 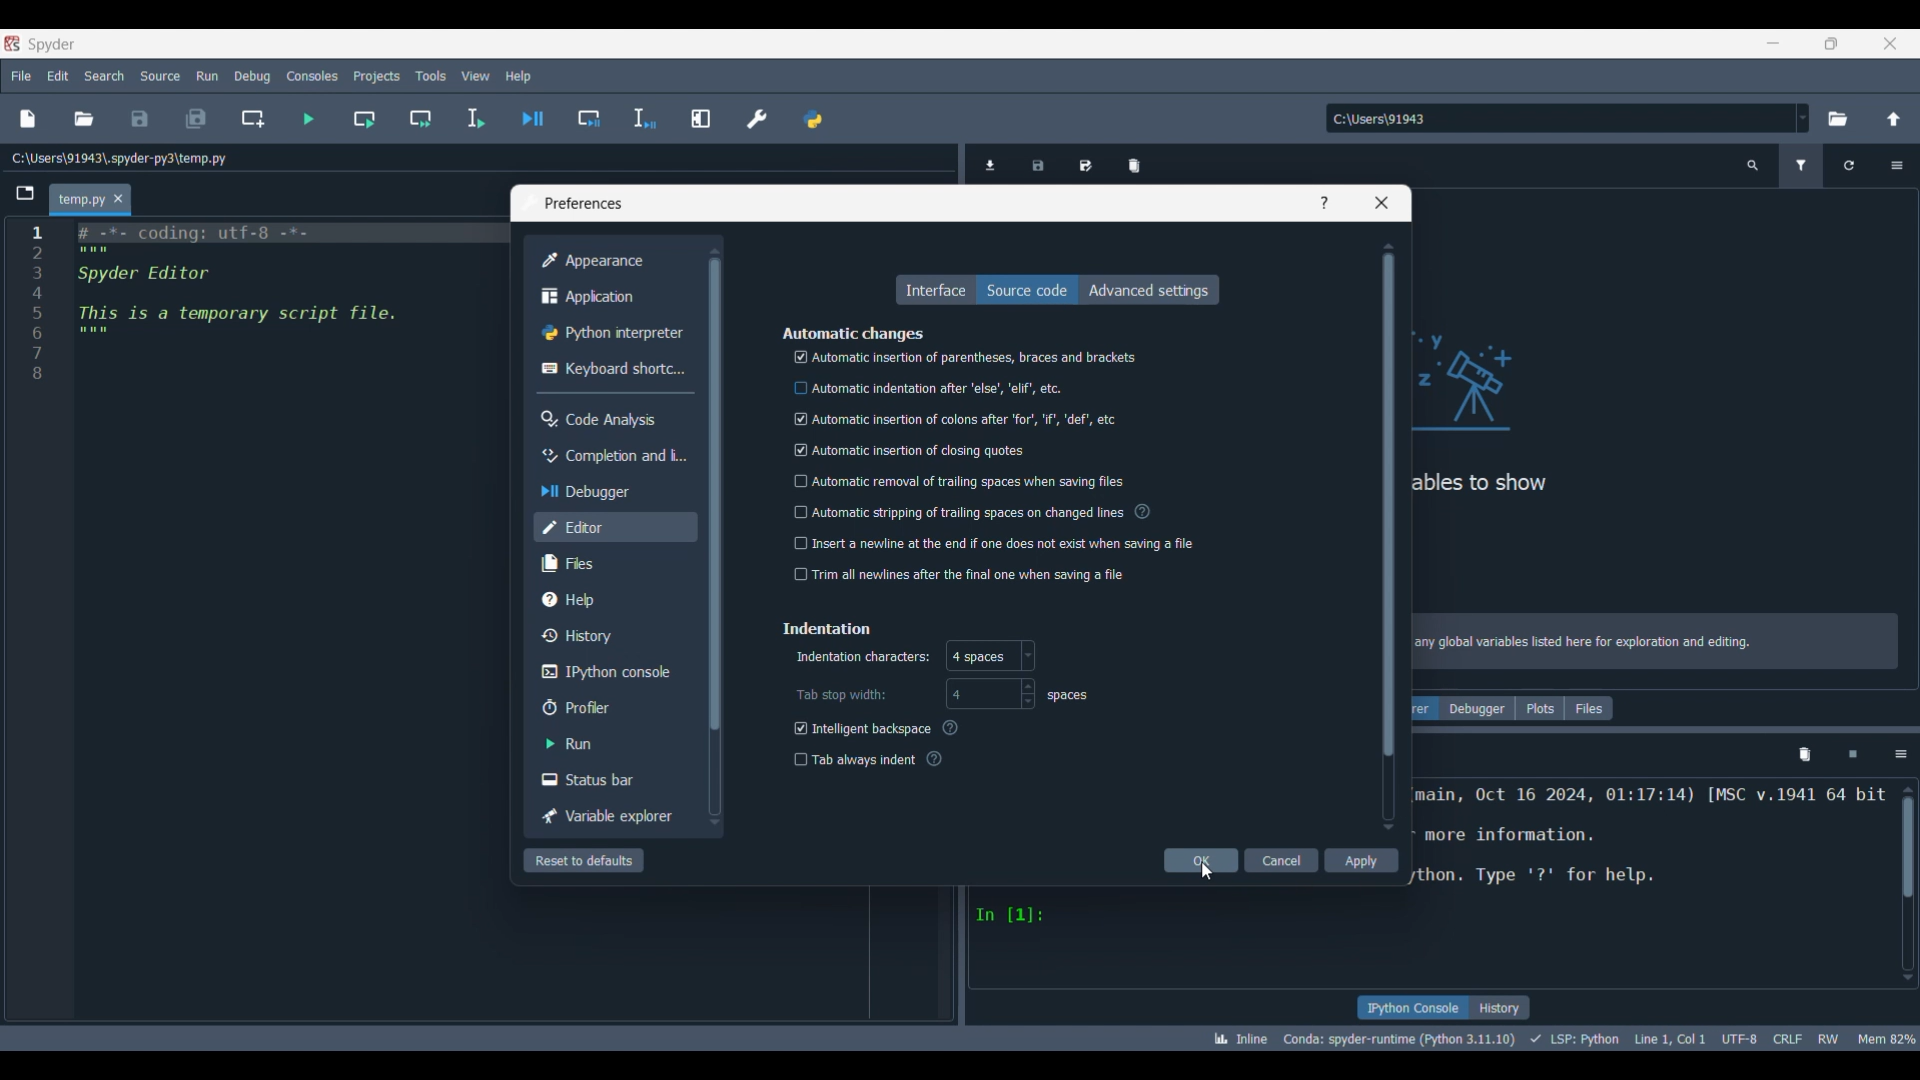 What do you see at coordinates (309, 119) in the screenshot?
I see `Run file` at bounding box center [309, 119].